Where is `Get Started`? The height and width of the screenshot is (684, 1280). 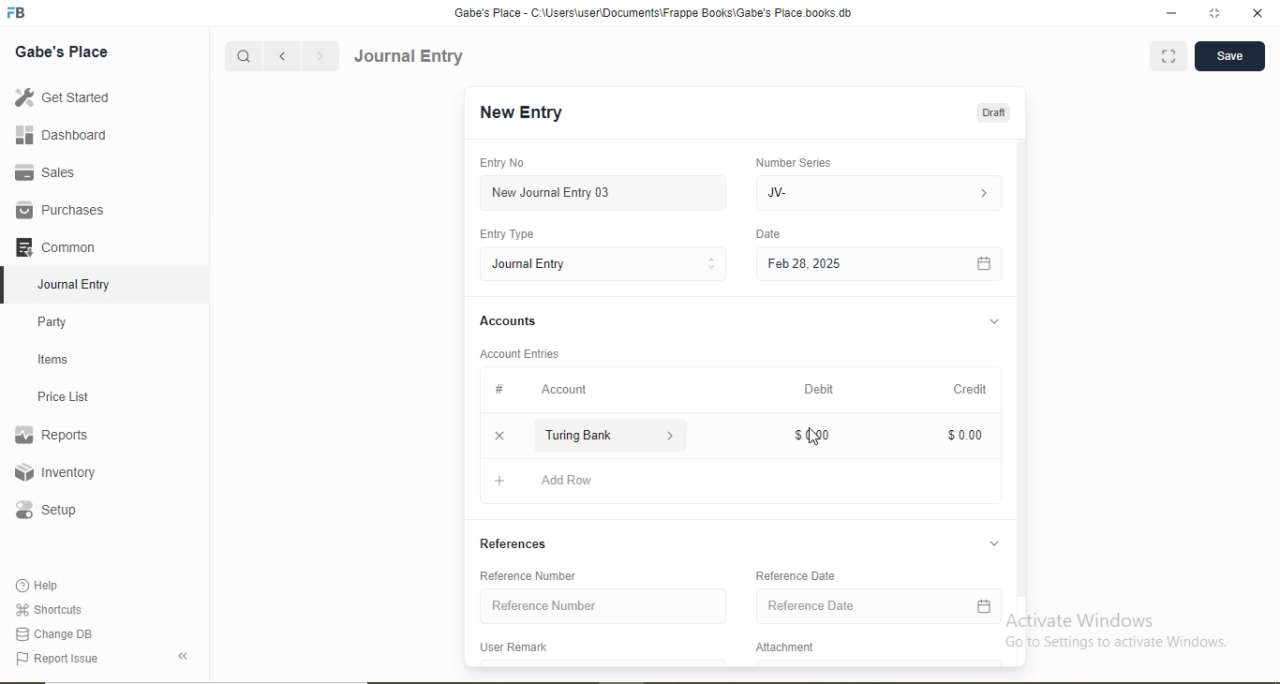
Get Started is located at coordinates (61, 96).